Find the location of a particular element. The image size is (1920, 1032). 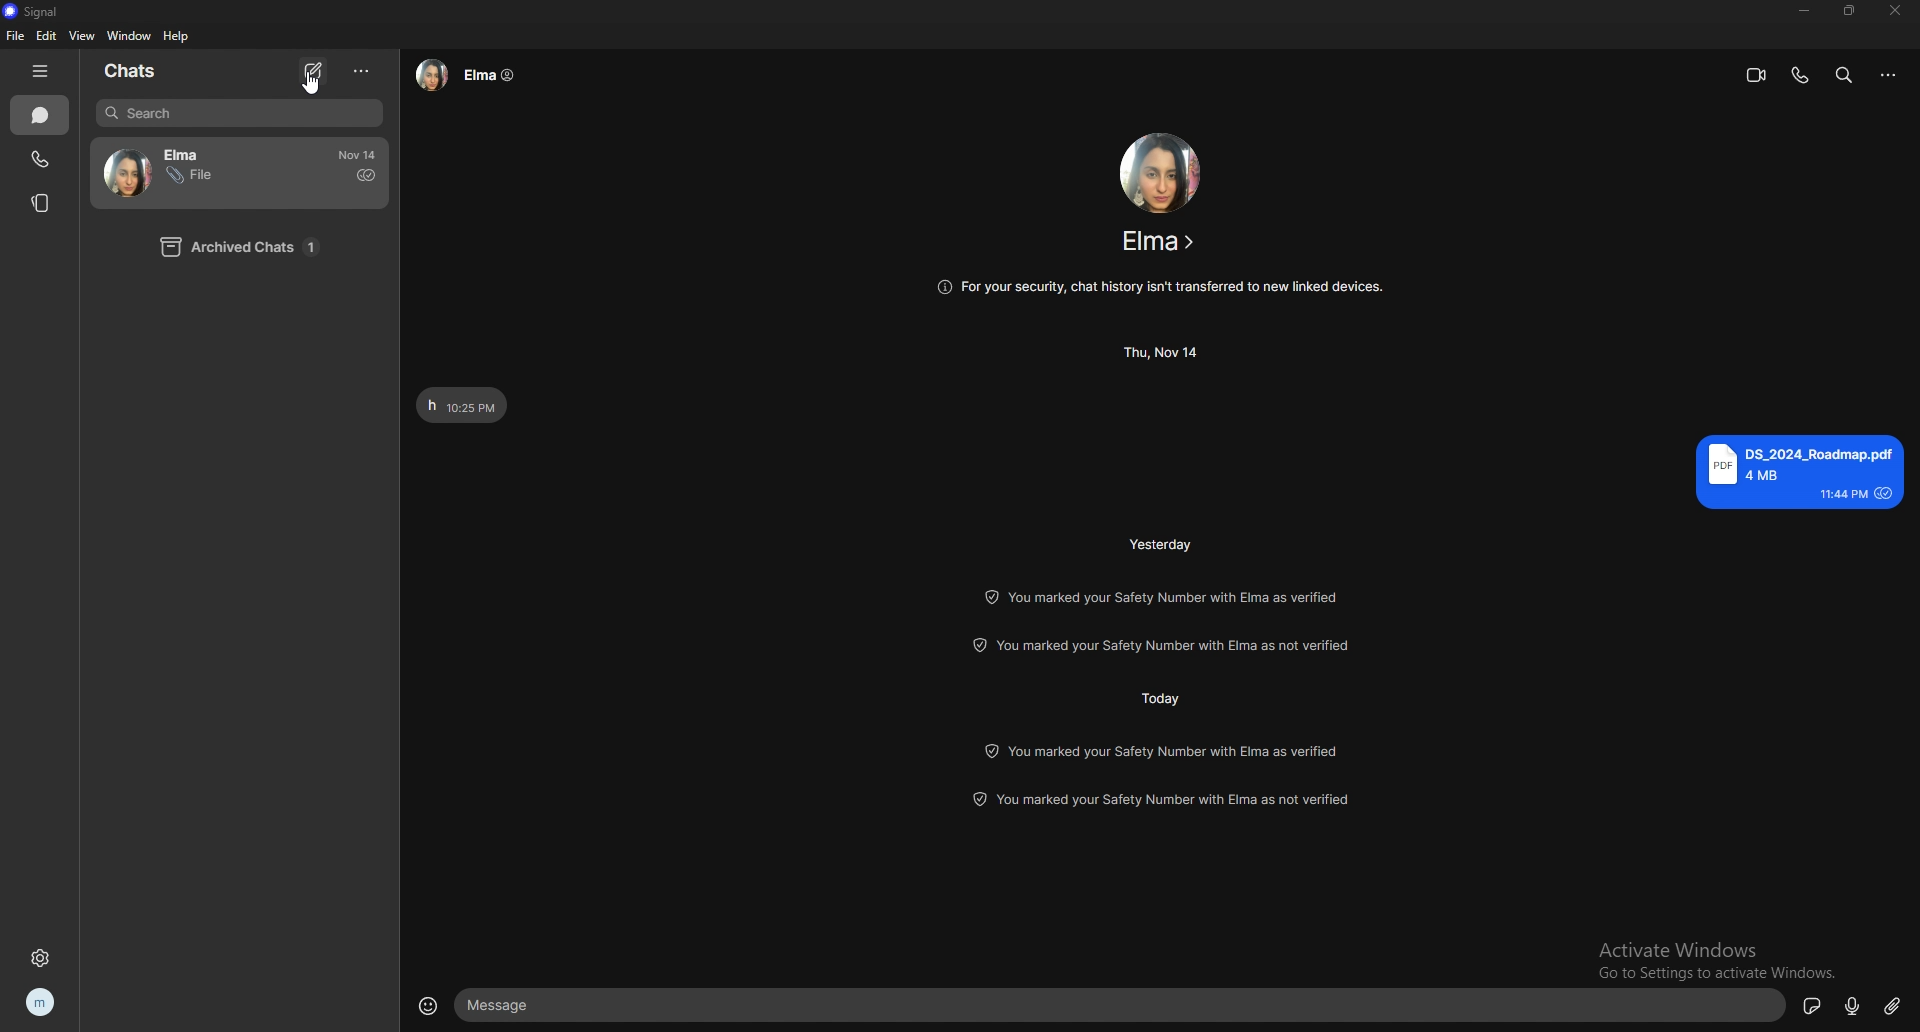

calls is located at coordinates (41, 159).